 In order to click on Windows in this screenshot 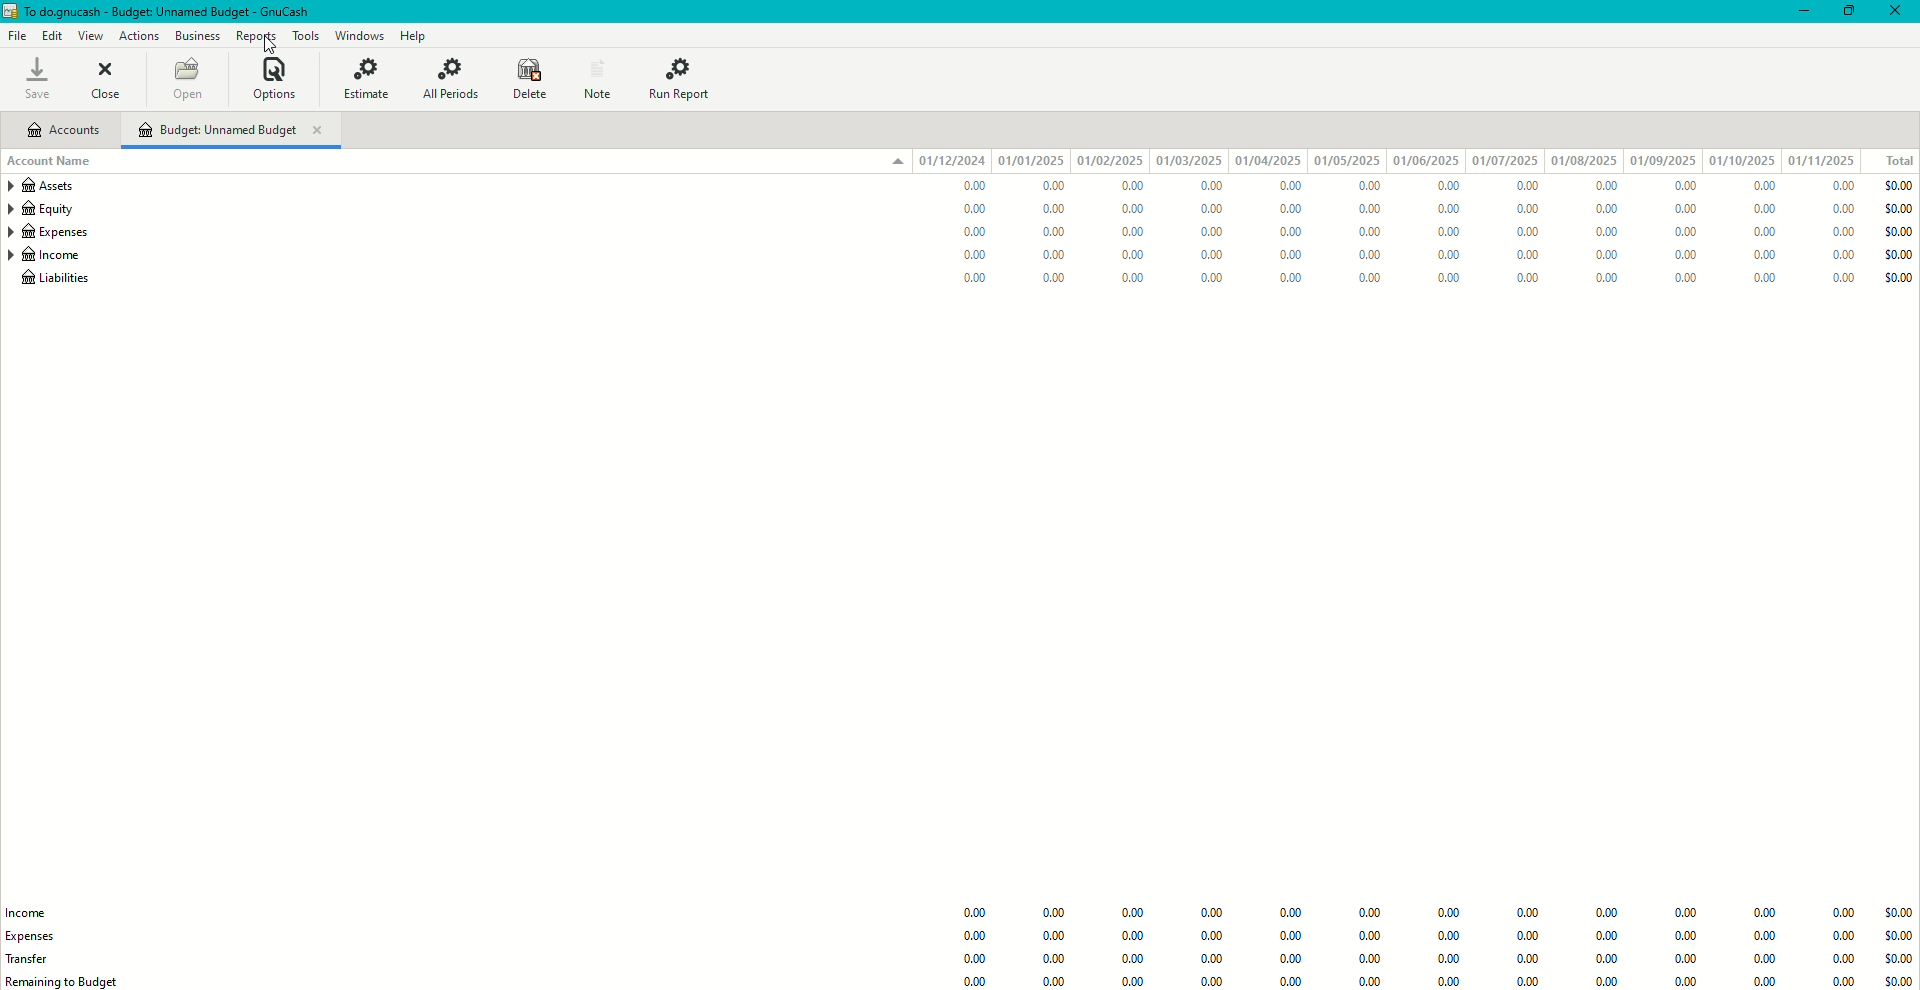, I will do `click(362, 35)`.